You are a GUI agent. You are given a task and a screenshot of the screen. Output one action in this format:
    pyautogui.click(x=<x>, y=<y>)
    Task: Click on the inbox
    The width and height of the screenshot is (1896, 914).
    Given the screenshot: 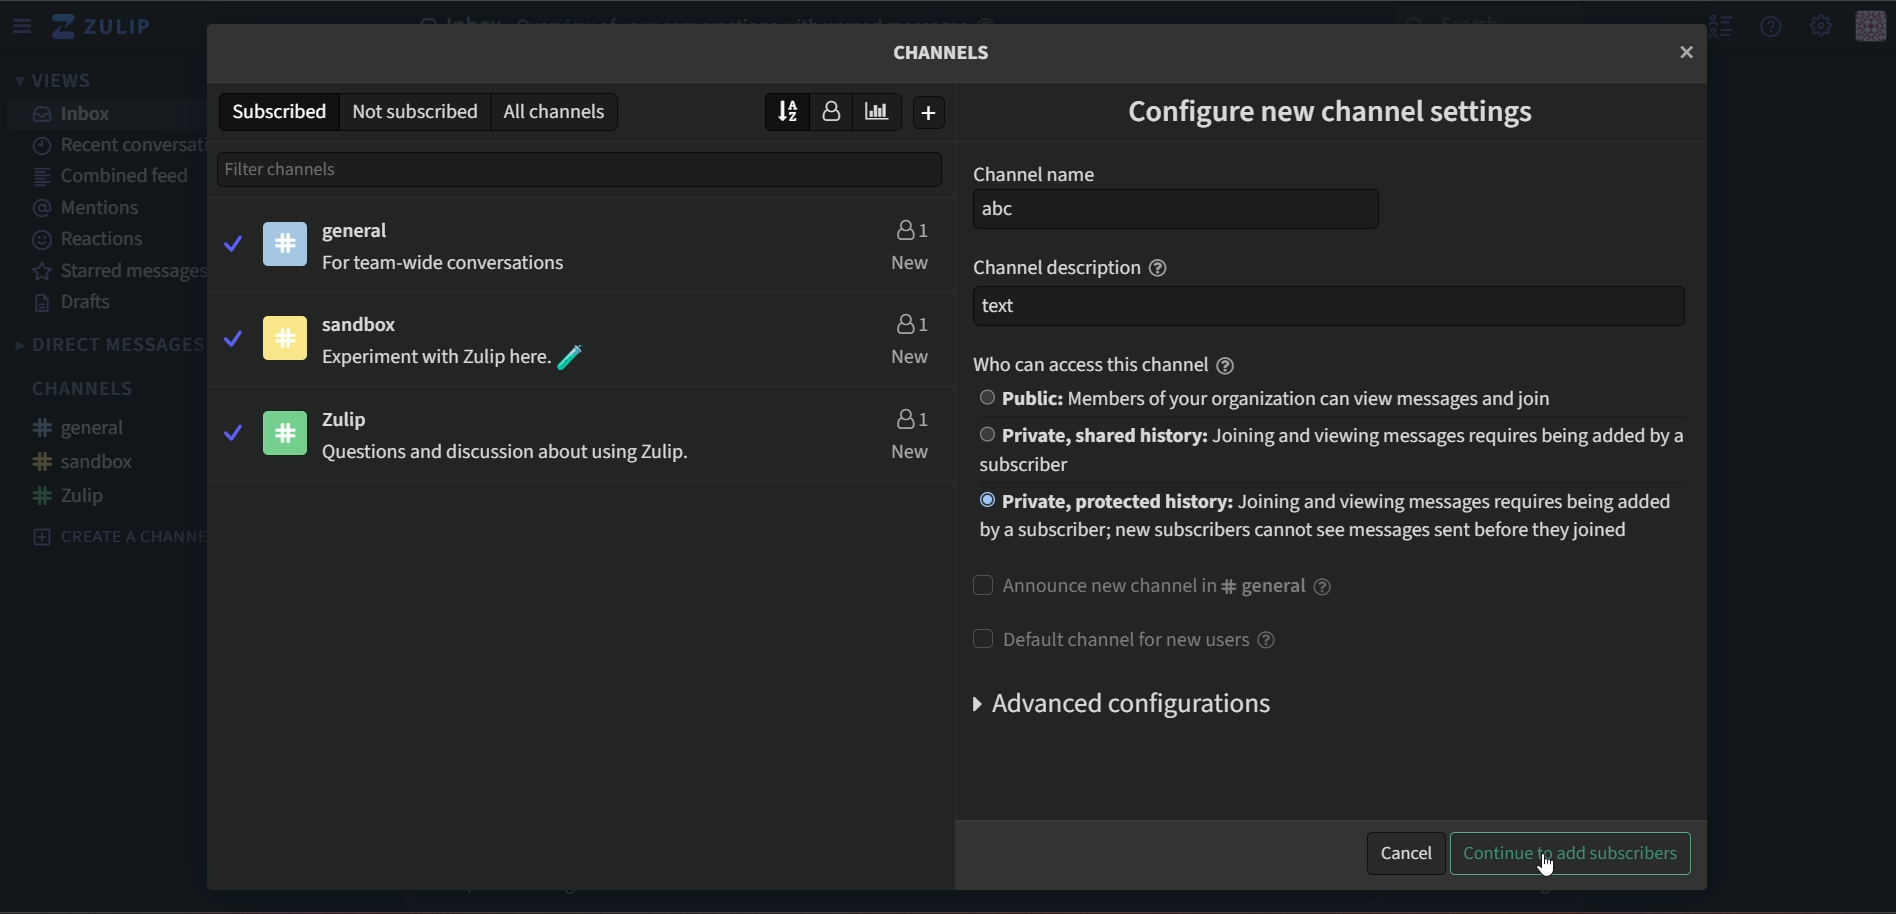 What is the action you would take?
    pyautogui.click(x=75, y=114)
    